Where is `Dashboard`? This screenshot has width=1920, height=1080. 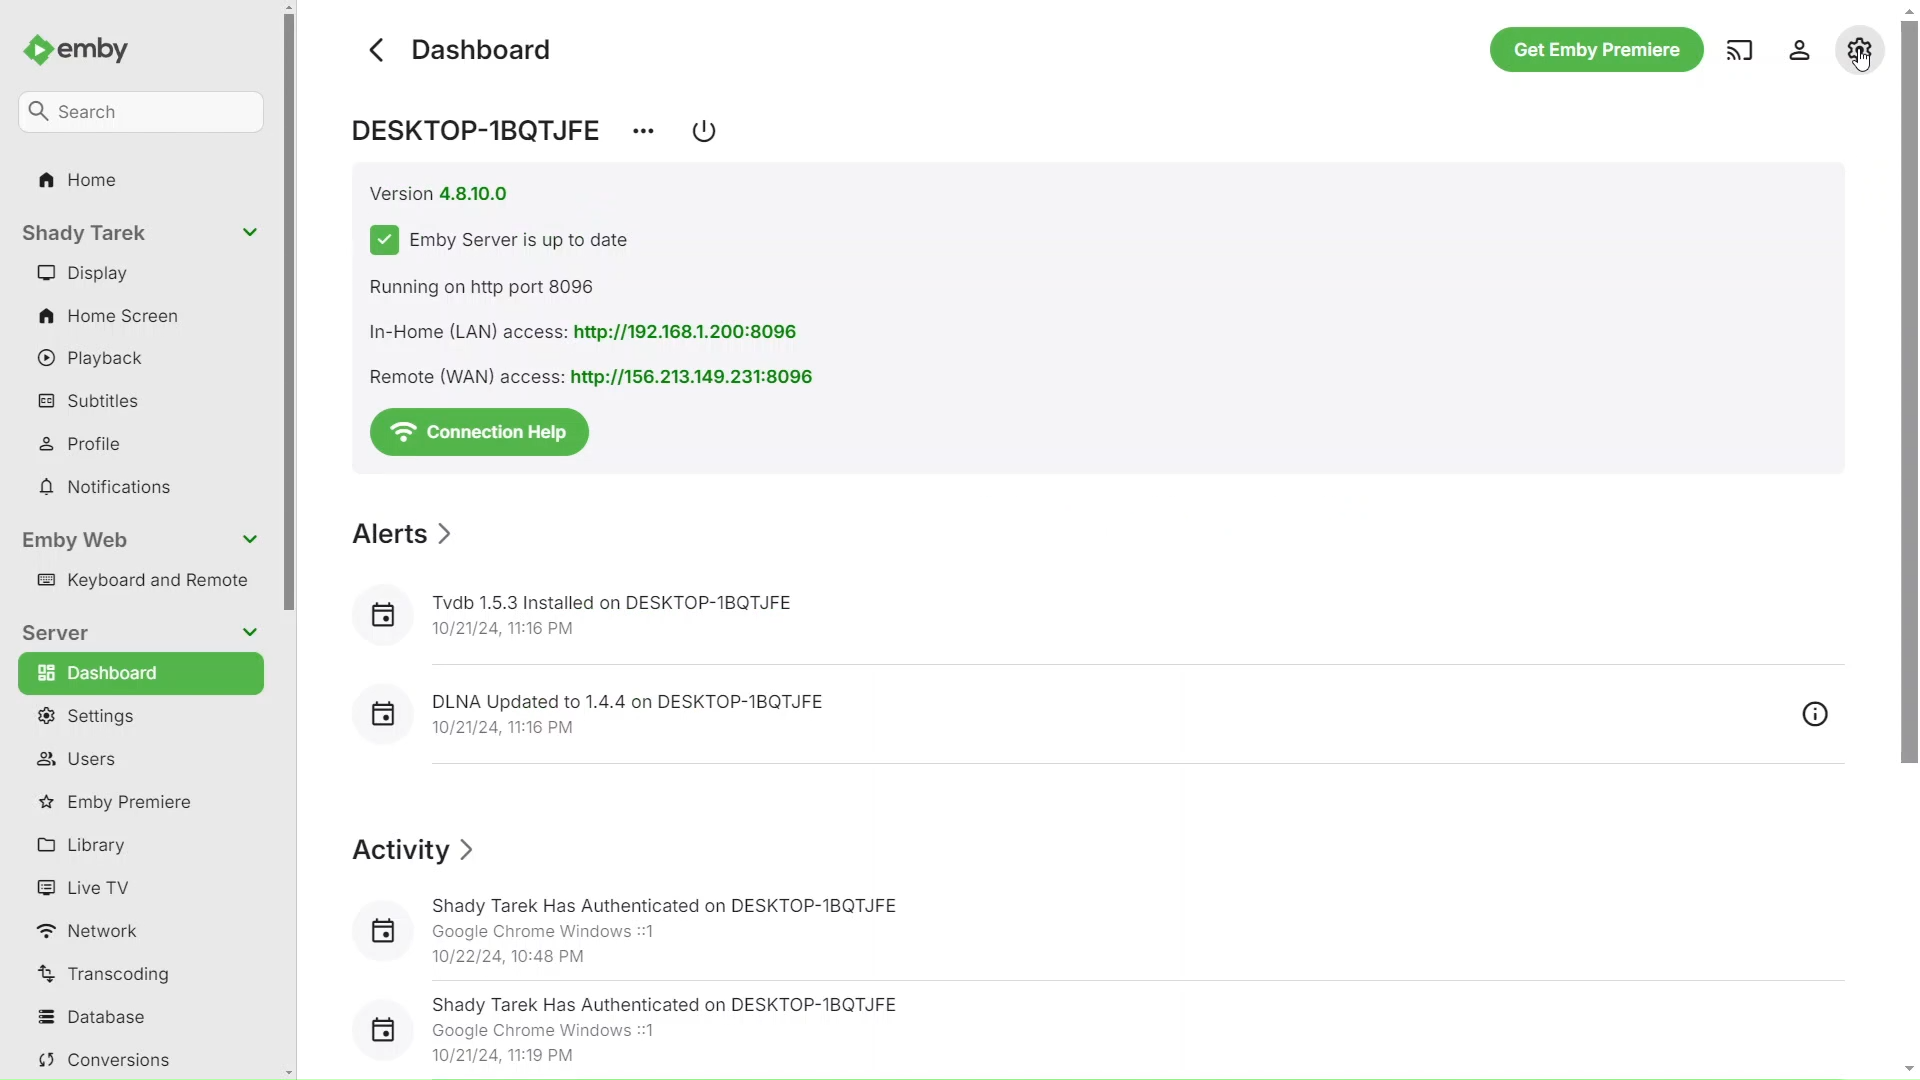
Dashboard is located at coordinates (491, 44).